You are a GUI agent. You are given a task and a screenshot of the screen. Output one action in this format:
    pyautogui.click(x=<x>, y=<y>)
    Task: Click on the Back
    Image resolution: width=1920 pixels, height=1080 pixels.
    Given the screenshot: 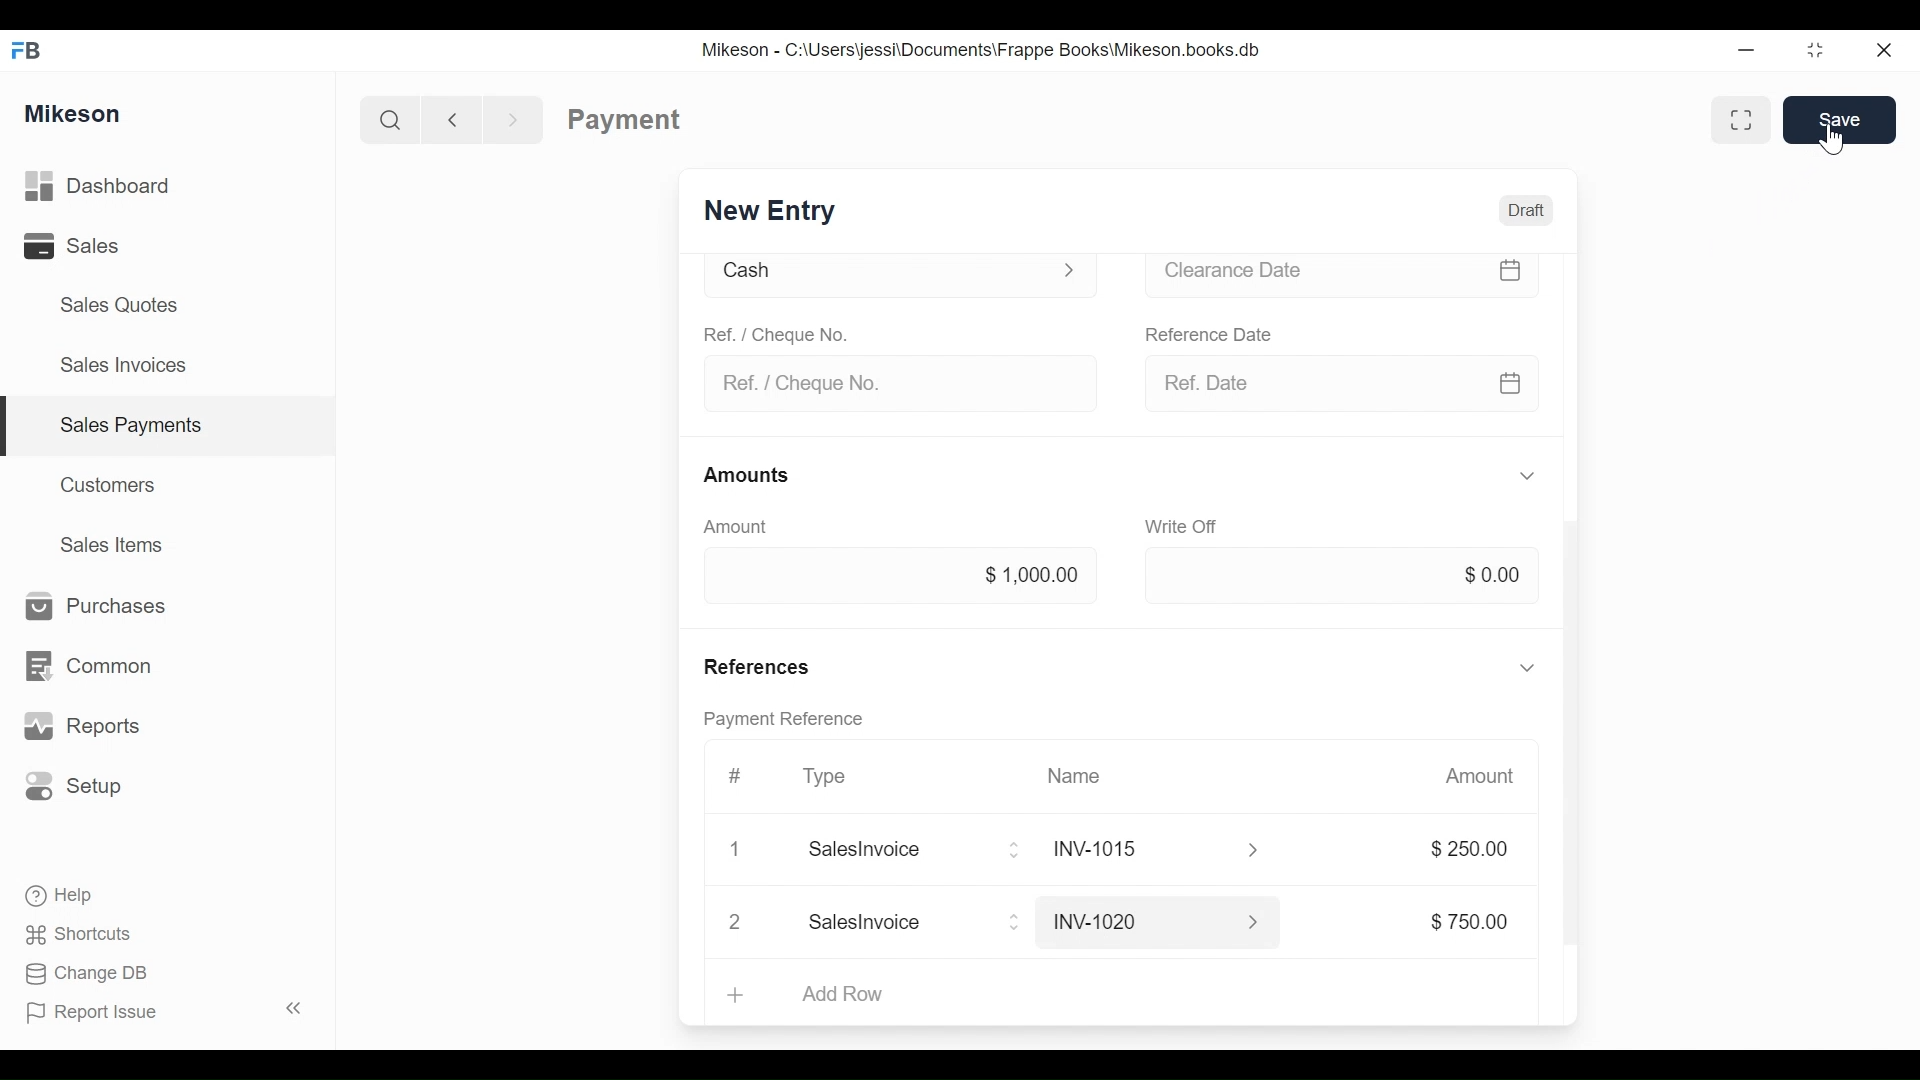 What is the action you would take?
    pyautogui.click(x=461, y=118)
    